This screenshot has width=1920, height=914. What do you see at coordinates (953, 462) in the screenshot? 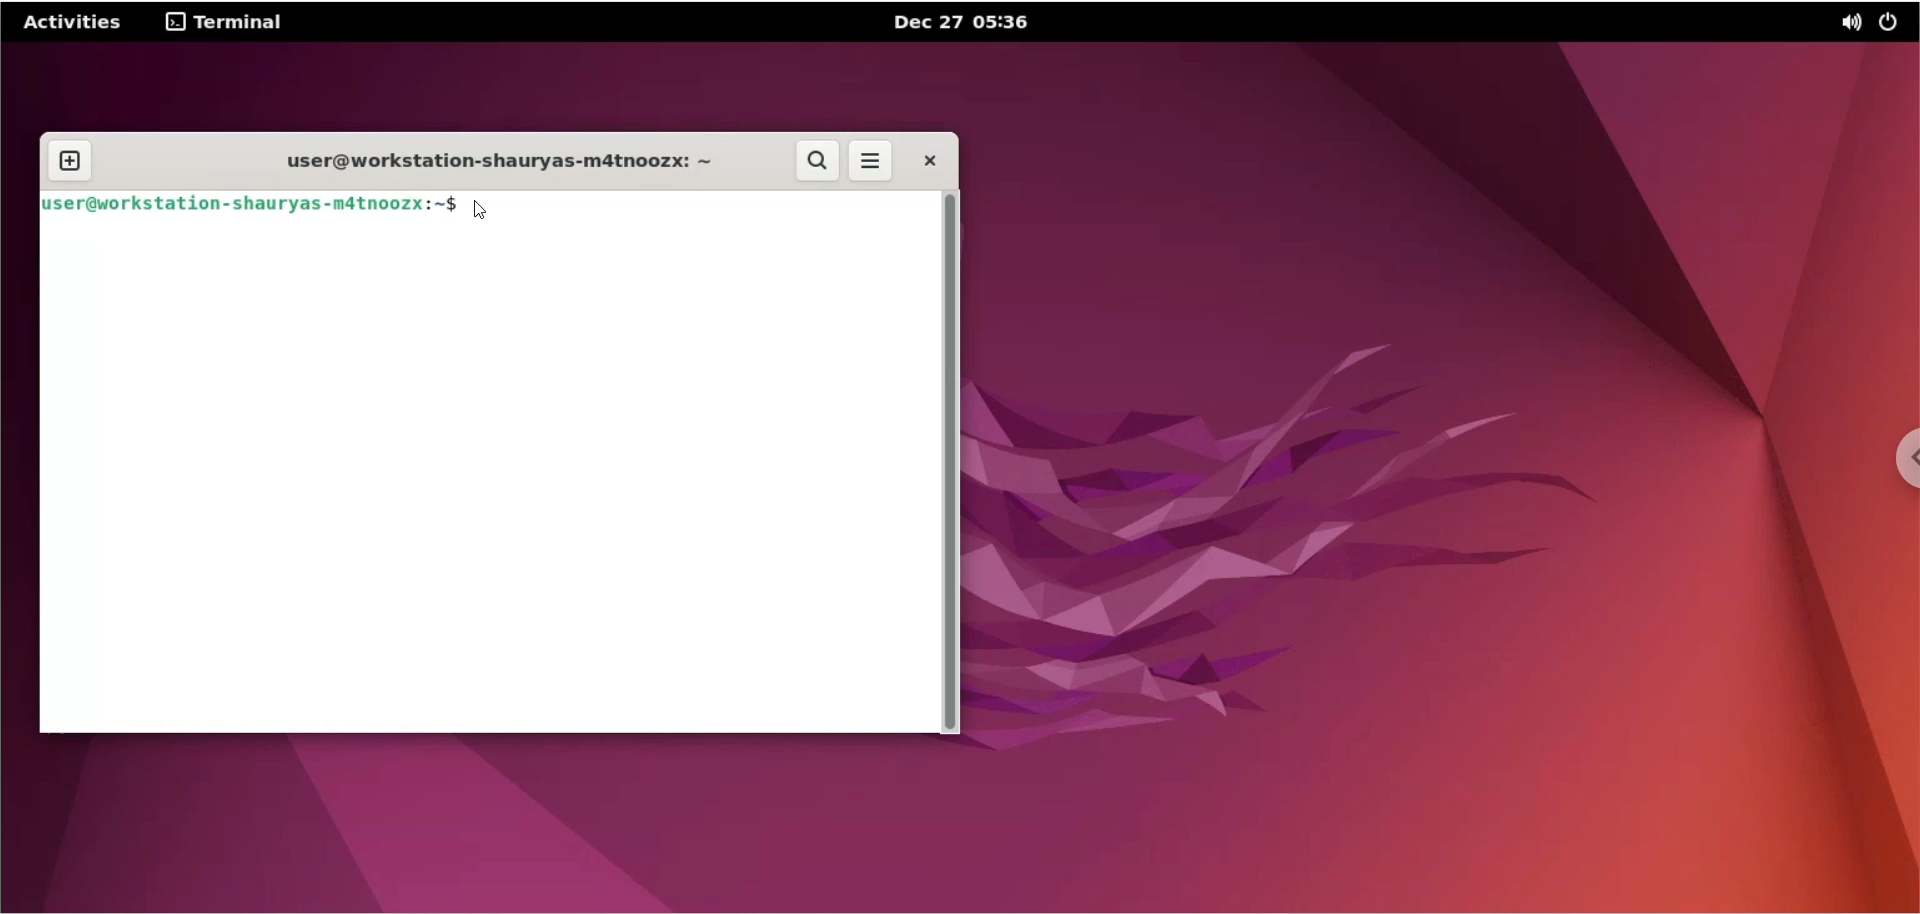
I see `scrollbar` at bounding box center [953, 462].